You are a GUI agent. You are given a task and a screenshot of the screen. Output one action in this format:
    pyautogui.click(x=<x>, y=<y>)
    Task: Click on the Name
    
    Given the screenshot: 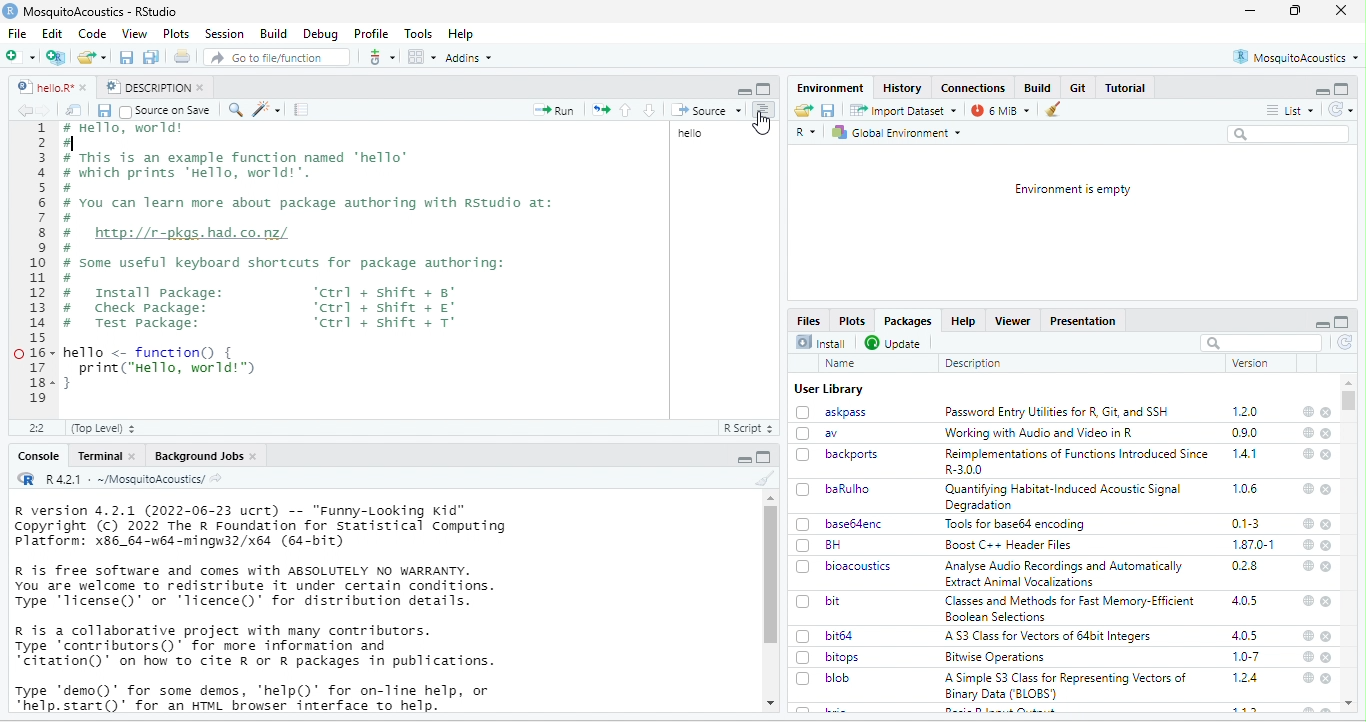 What is the action you would take?
    pyautogui.click(x=840, y=363)
    